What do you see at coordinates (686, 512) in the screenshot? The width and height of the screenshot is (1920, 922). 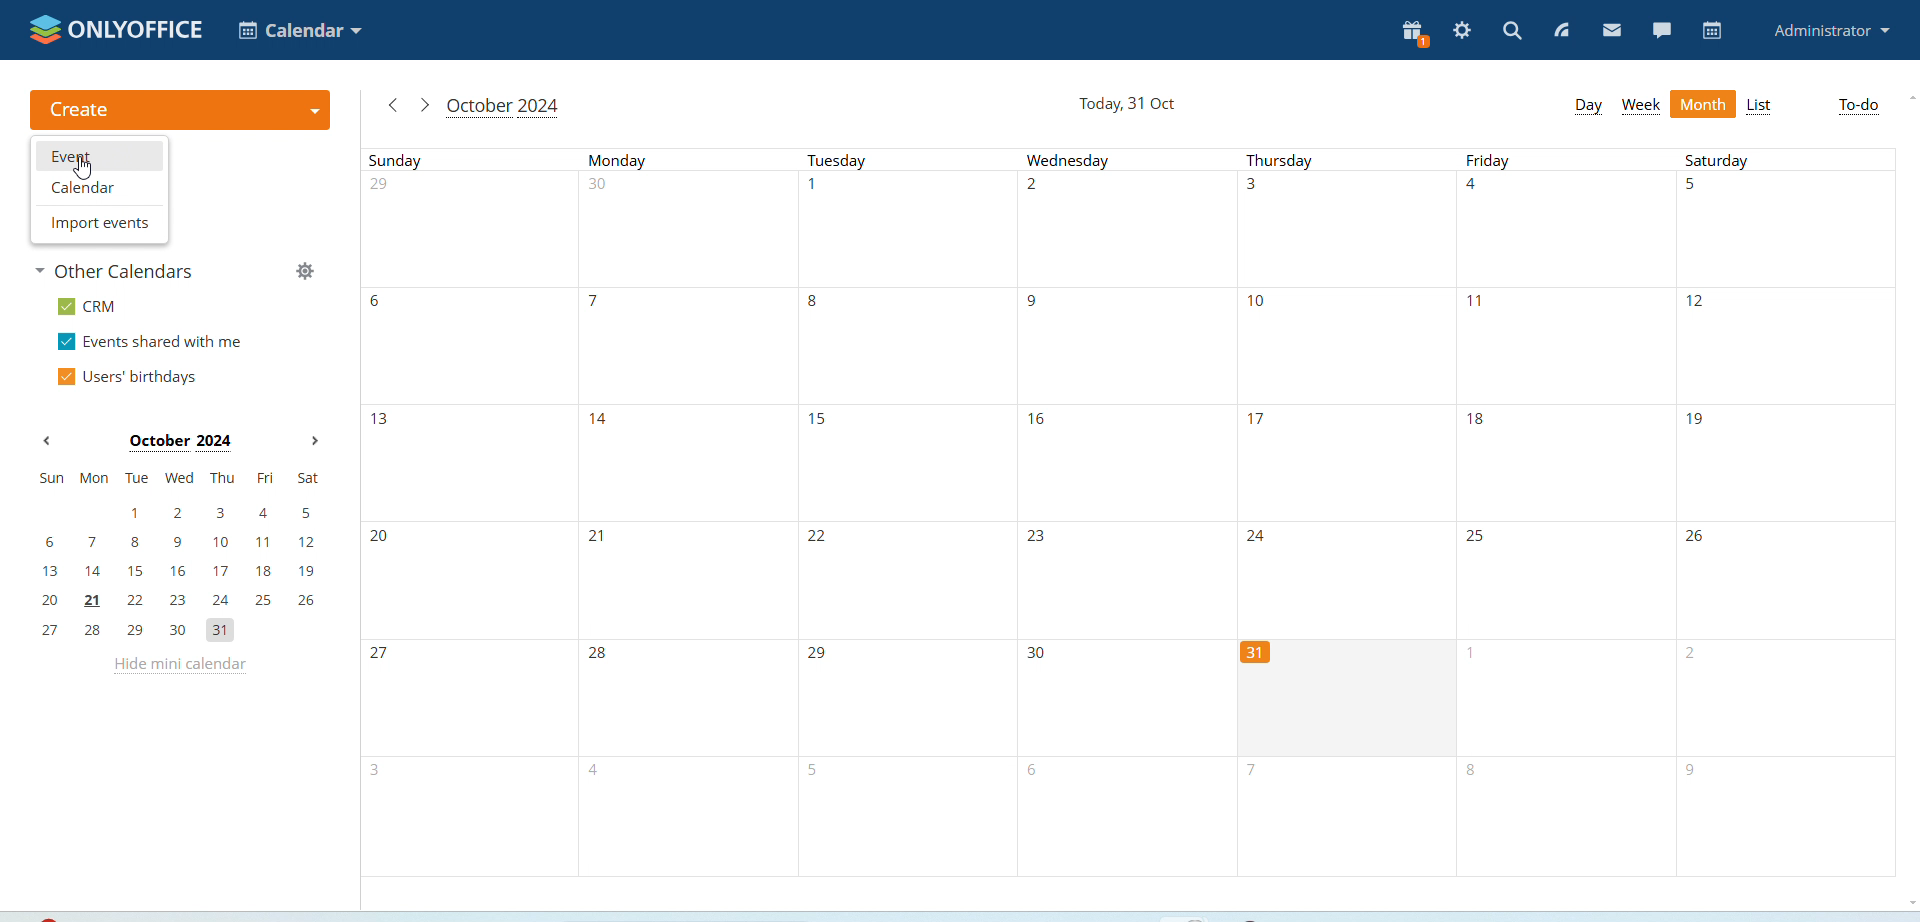 I see `Mondays` at bounding box center [686, 512].